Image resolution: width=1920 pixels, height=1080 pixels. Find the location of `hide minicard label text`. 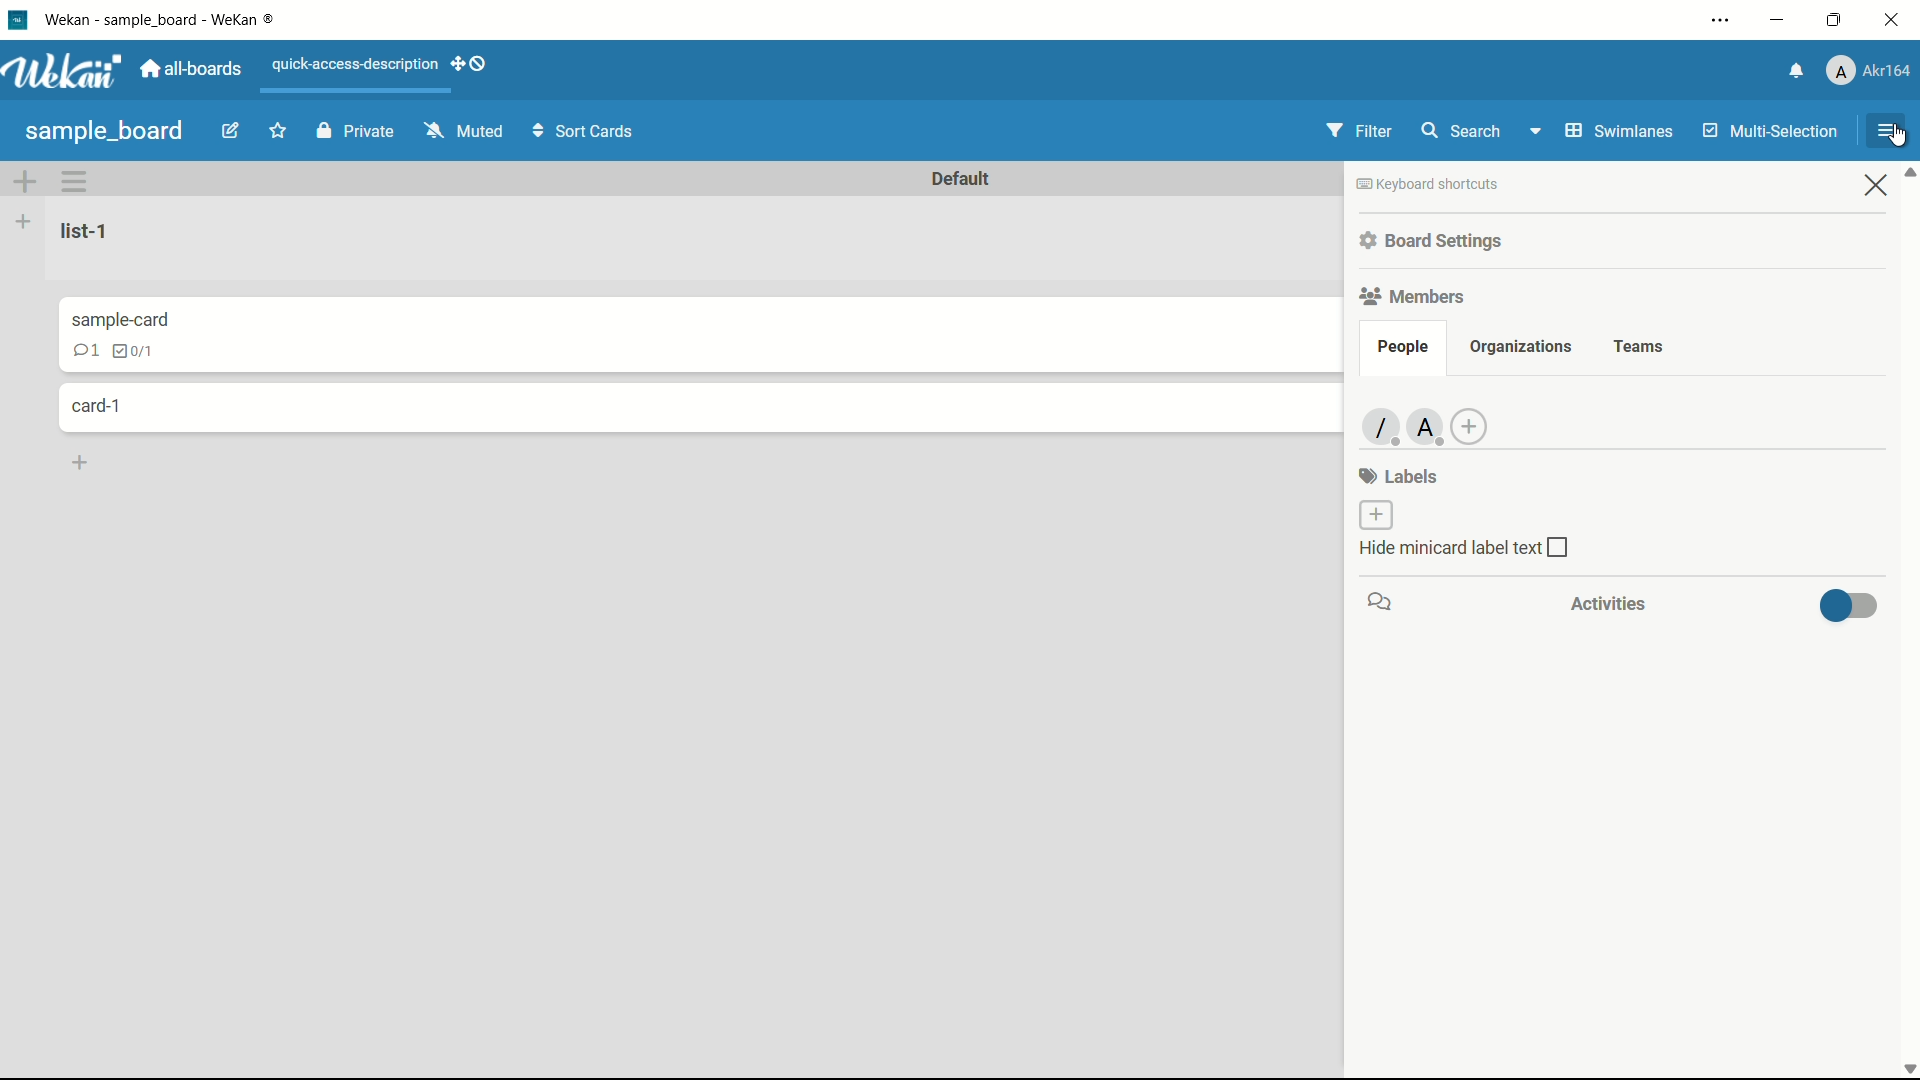

hide minicard label text is located at coordinates (1461, 548).